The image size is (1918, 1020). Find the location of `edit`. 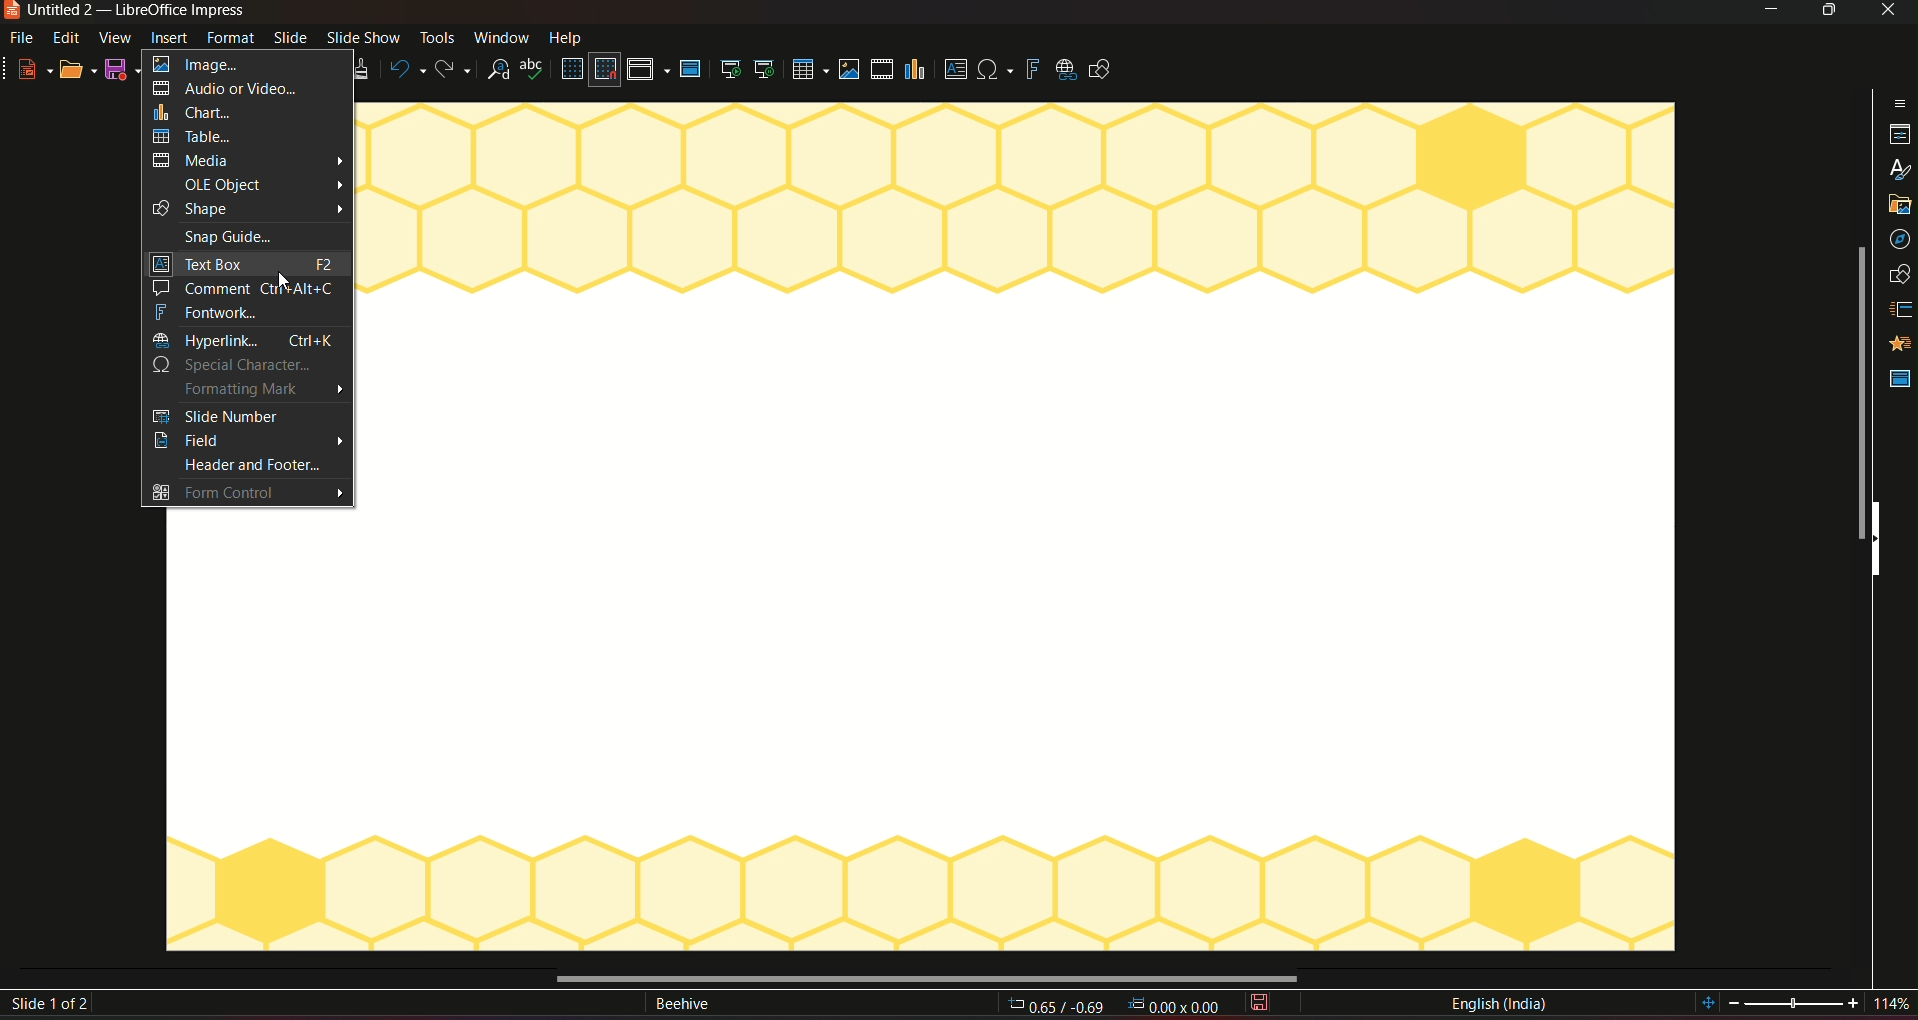

edit is located at coordinates (67, 39).